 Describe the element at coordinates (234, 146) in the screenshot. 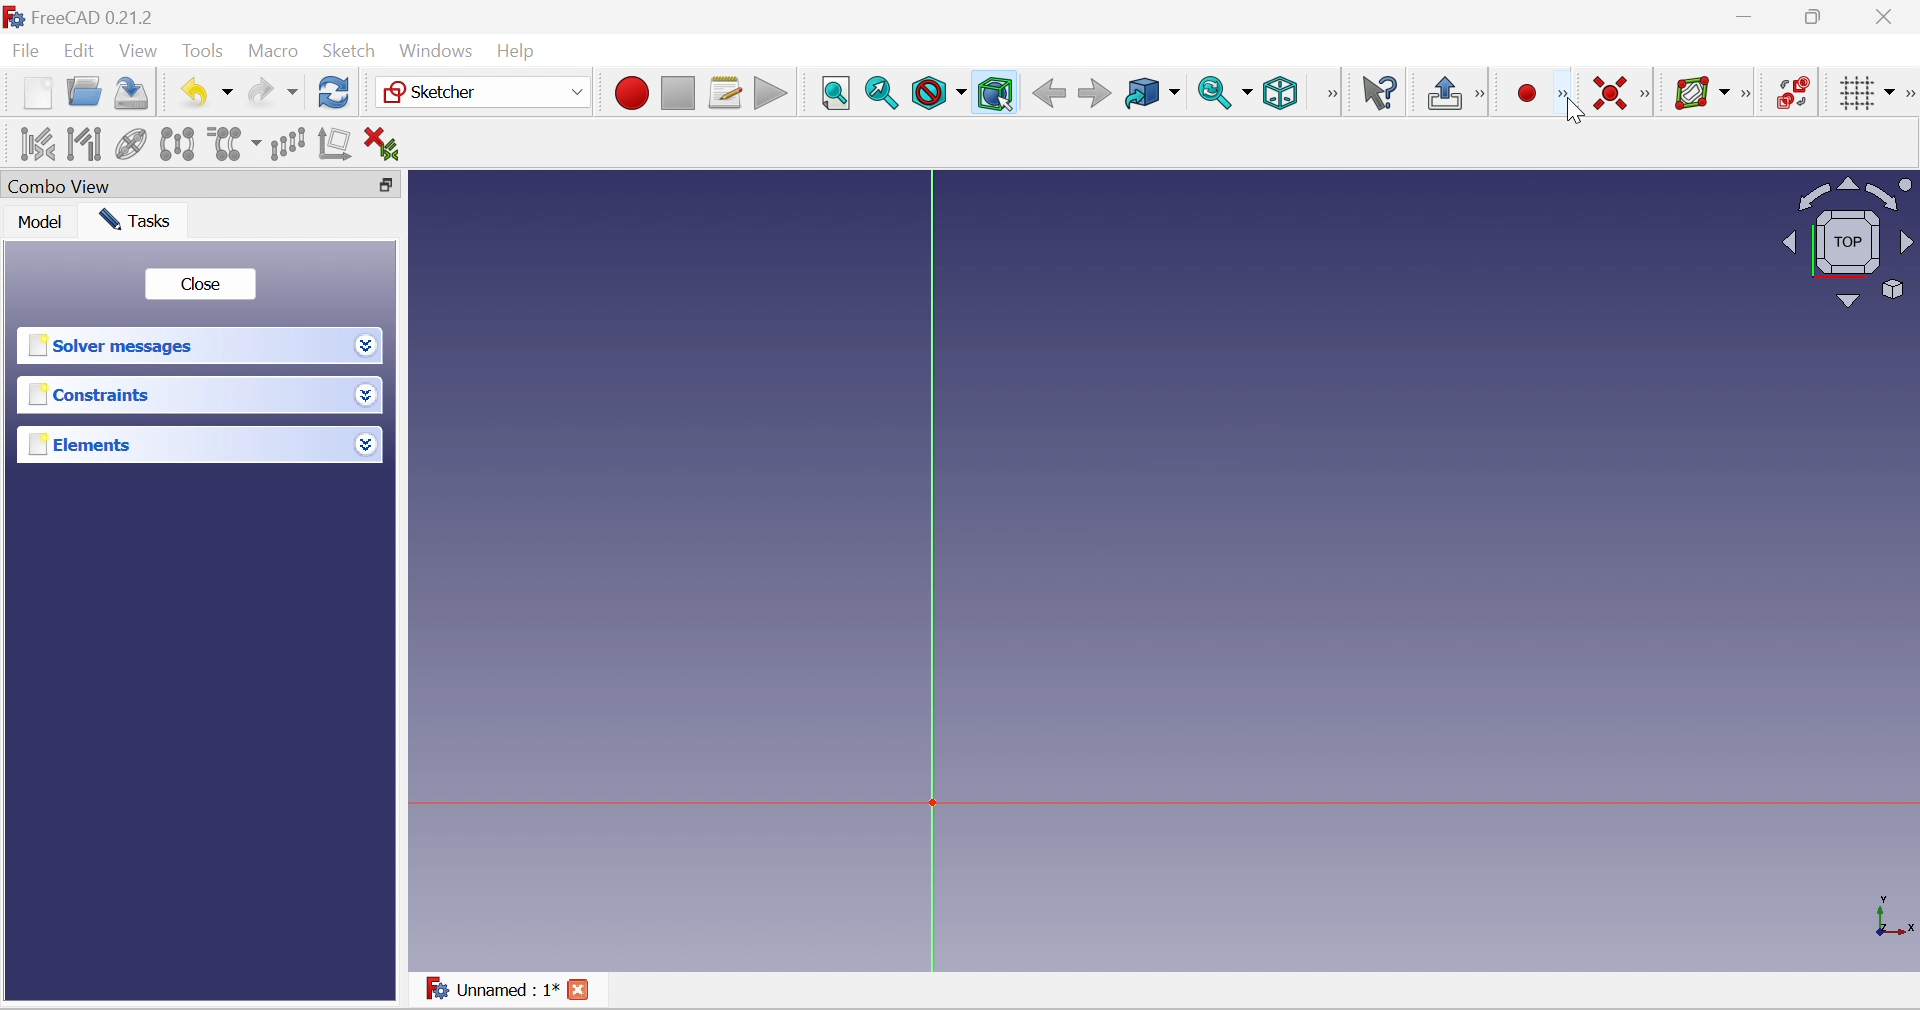

I see `Clone` at that location.